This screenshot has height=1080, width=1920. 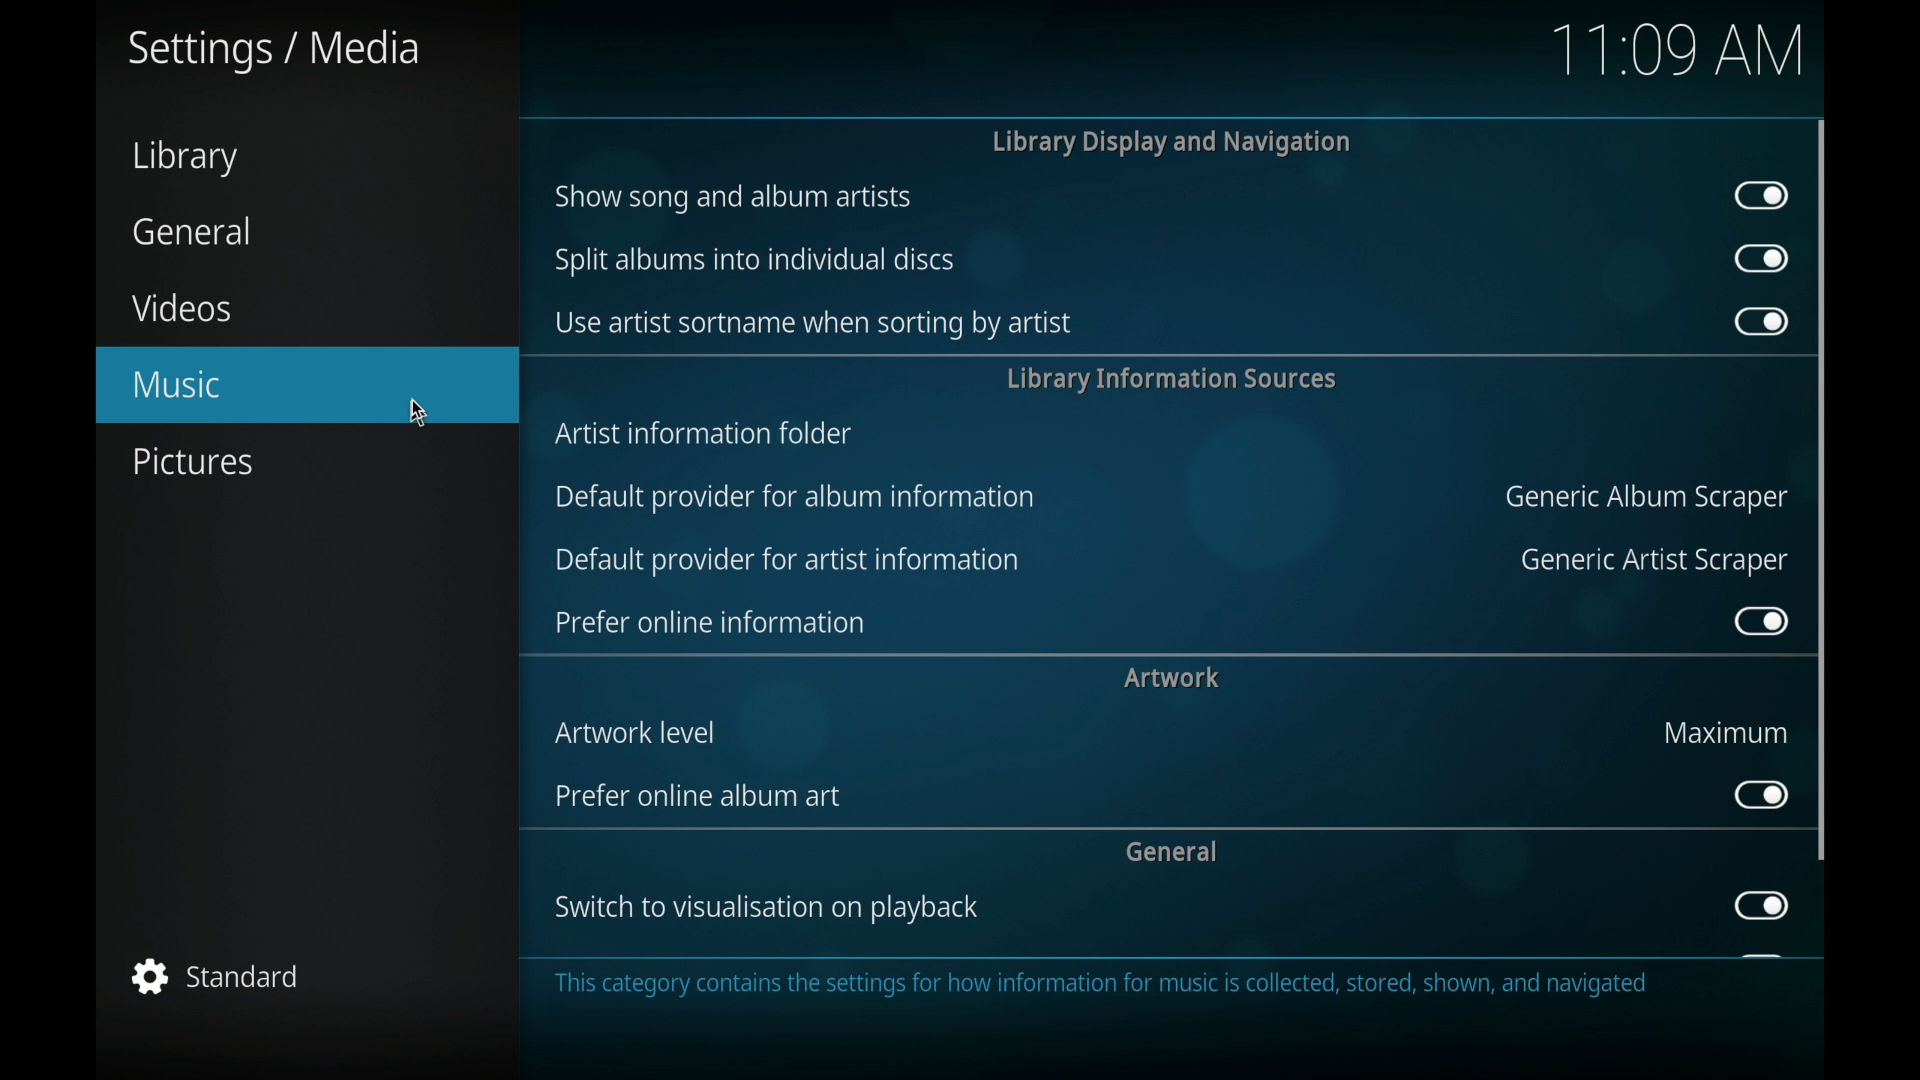 What do you see at coordinates (1654, 562) in the screenshot?
I see `generic artist scraper` at bounding box center [1654, 562].